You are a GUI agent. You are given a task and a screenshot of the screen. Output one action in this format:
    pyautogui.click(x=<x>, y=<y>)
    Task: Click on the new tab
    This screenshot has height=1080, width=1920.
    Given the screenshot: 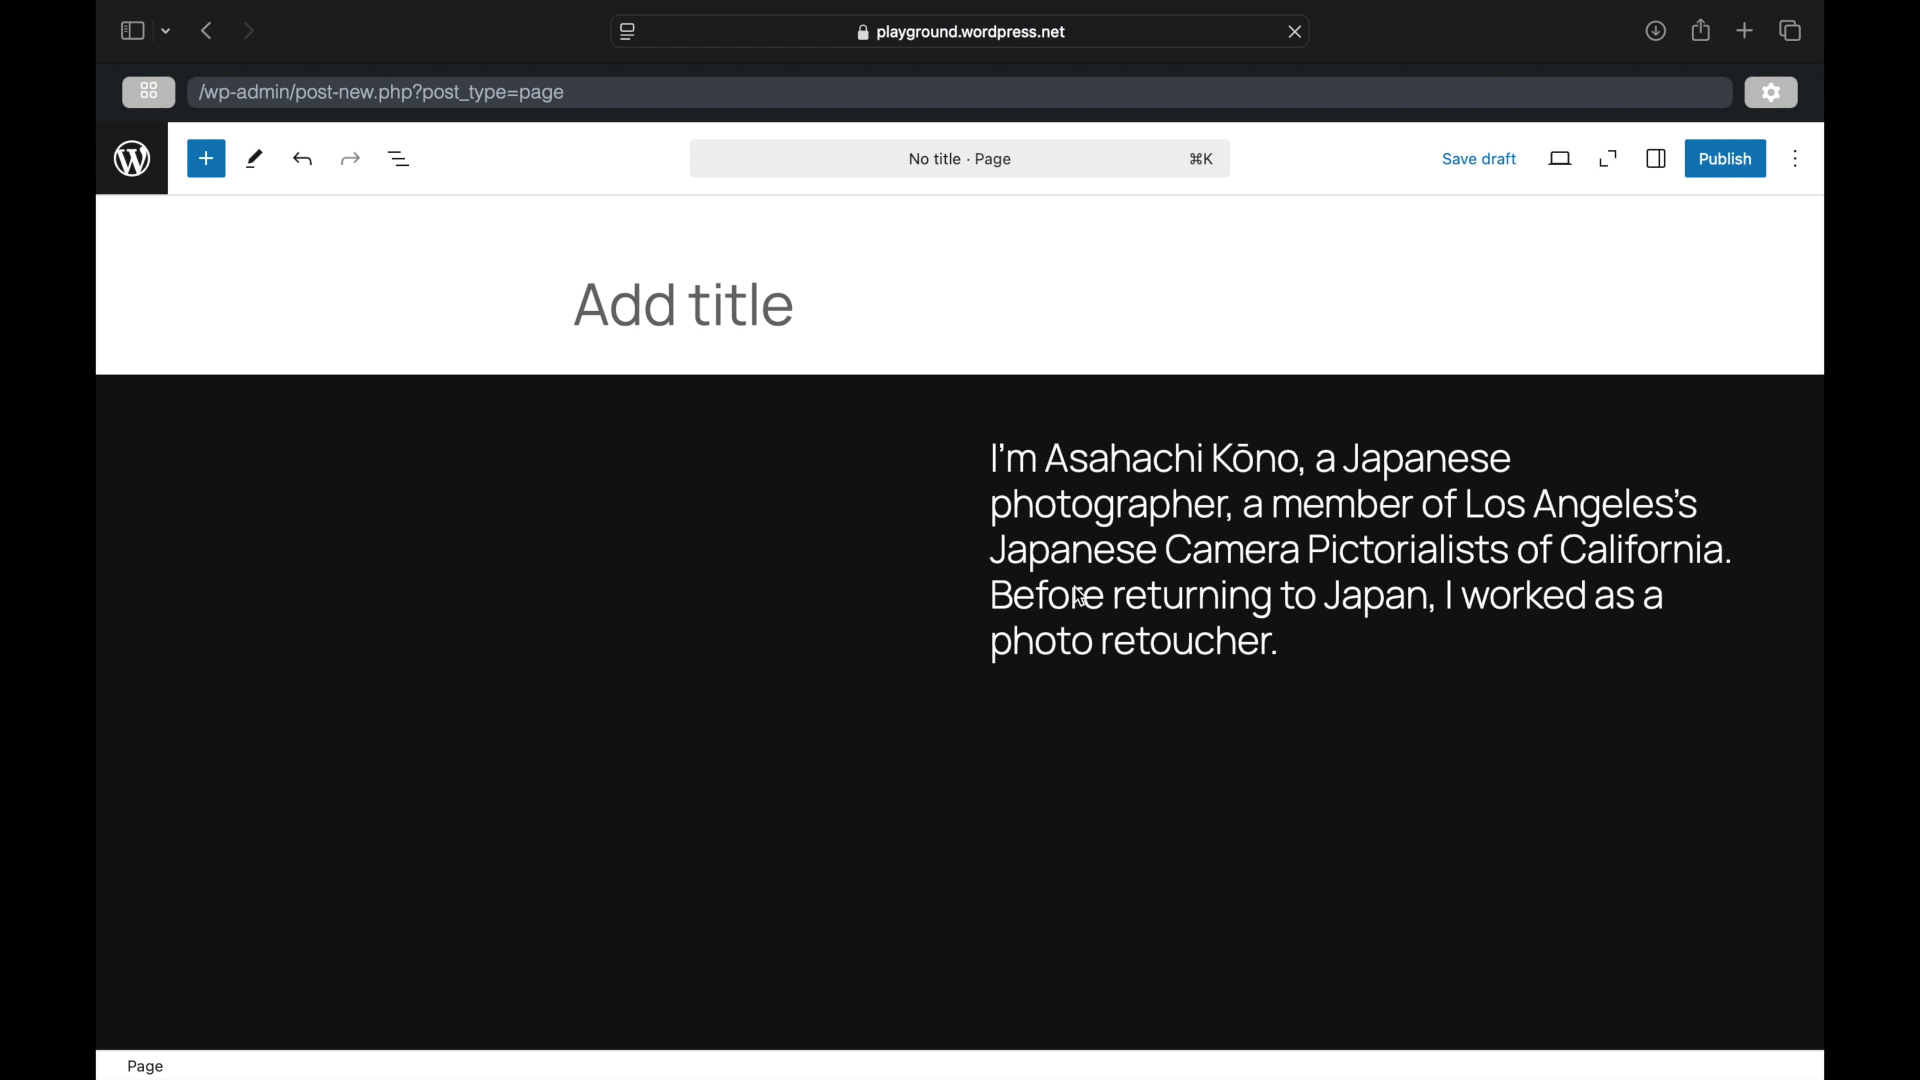 What is the action you would take?
    pyautogui.click(x=1744, y=30)
    